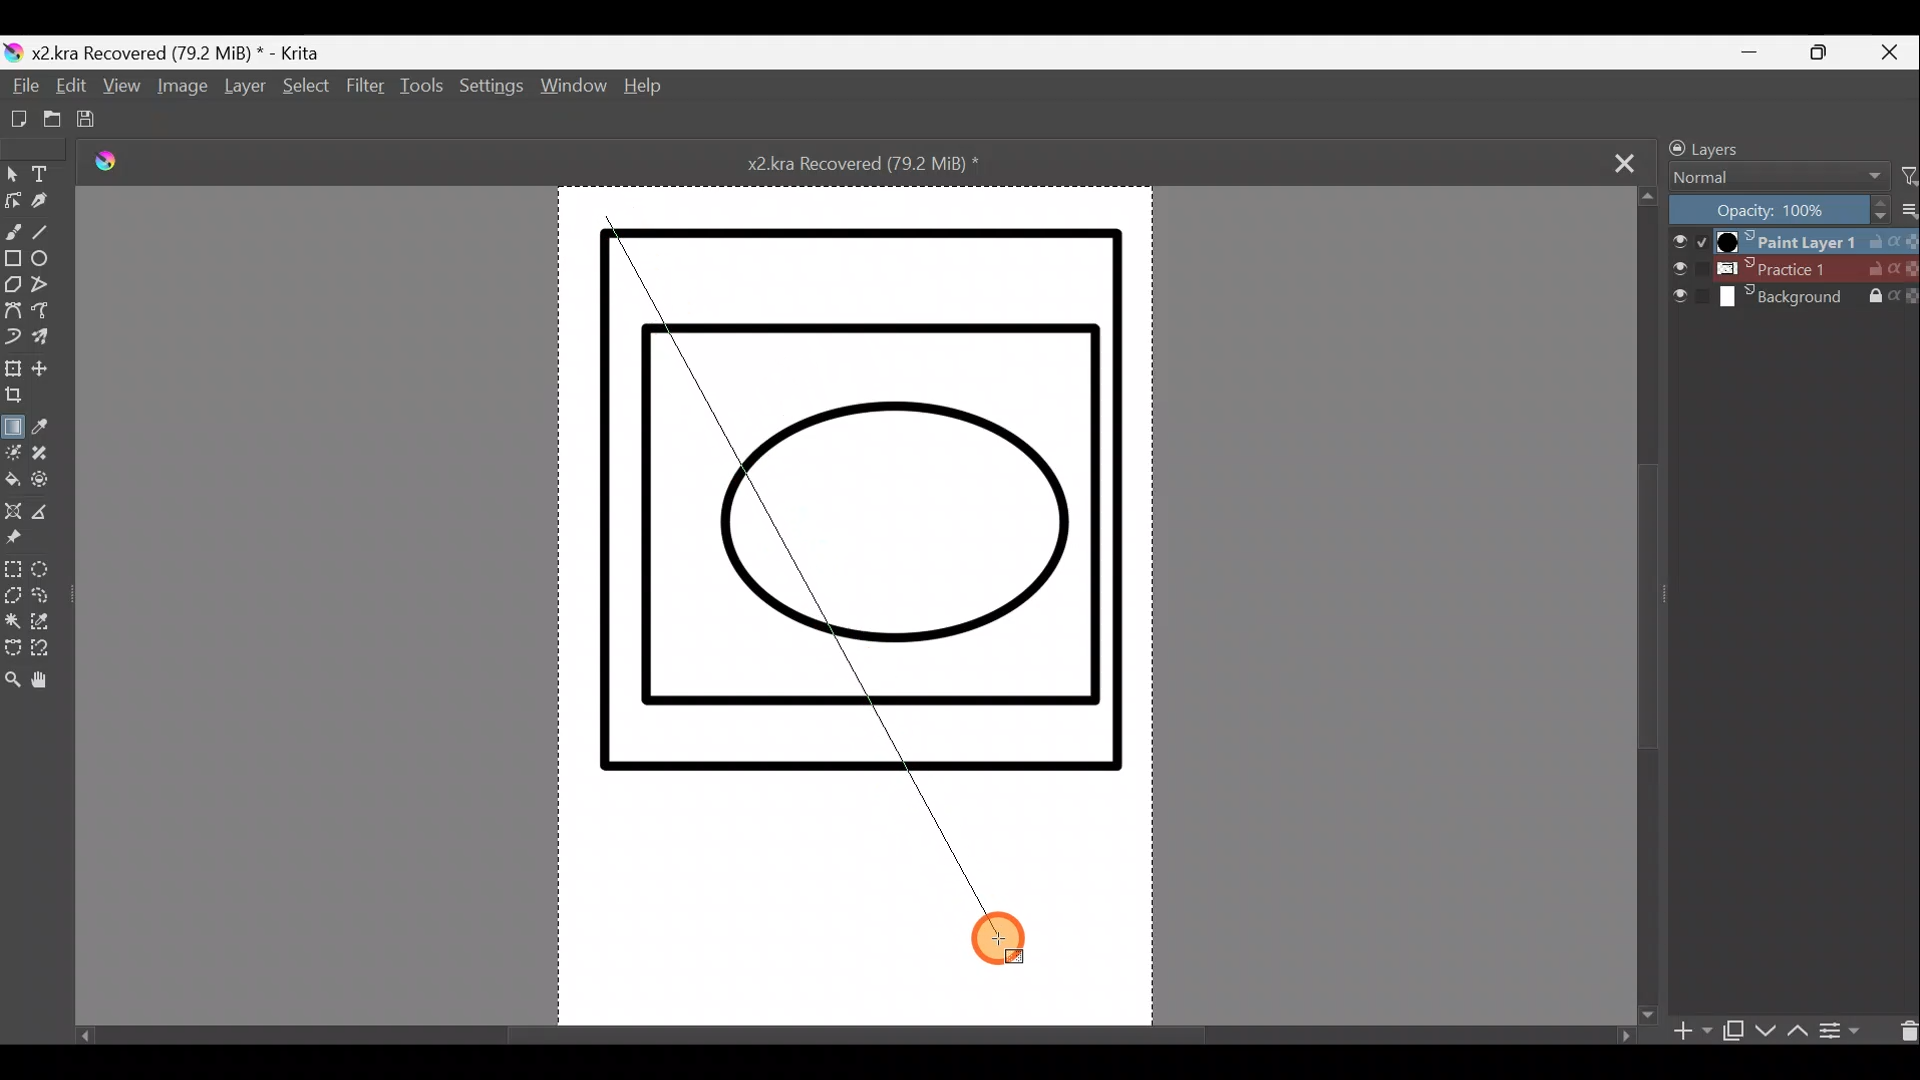 This screenshot has height=1080, width=1920. What do you see at coordinates (1790, 239) in the screenshot?
I see `Layer 1` at bounding box center [1790, 239].